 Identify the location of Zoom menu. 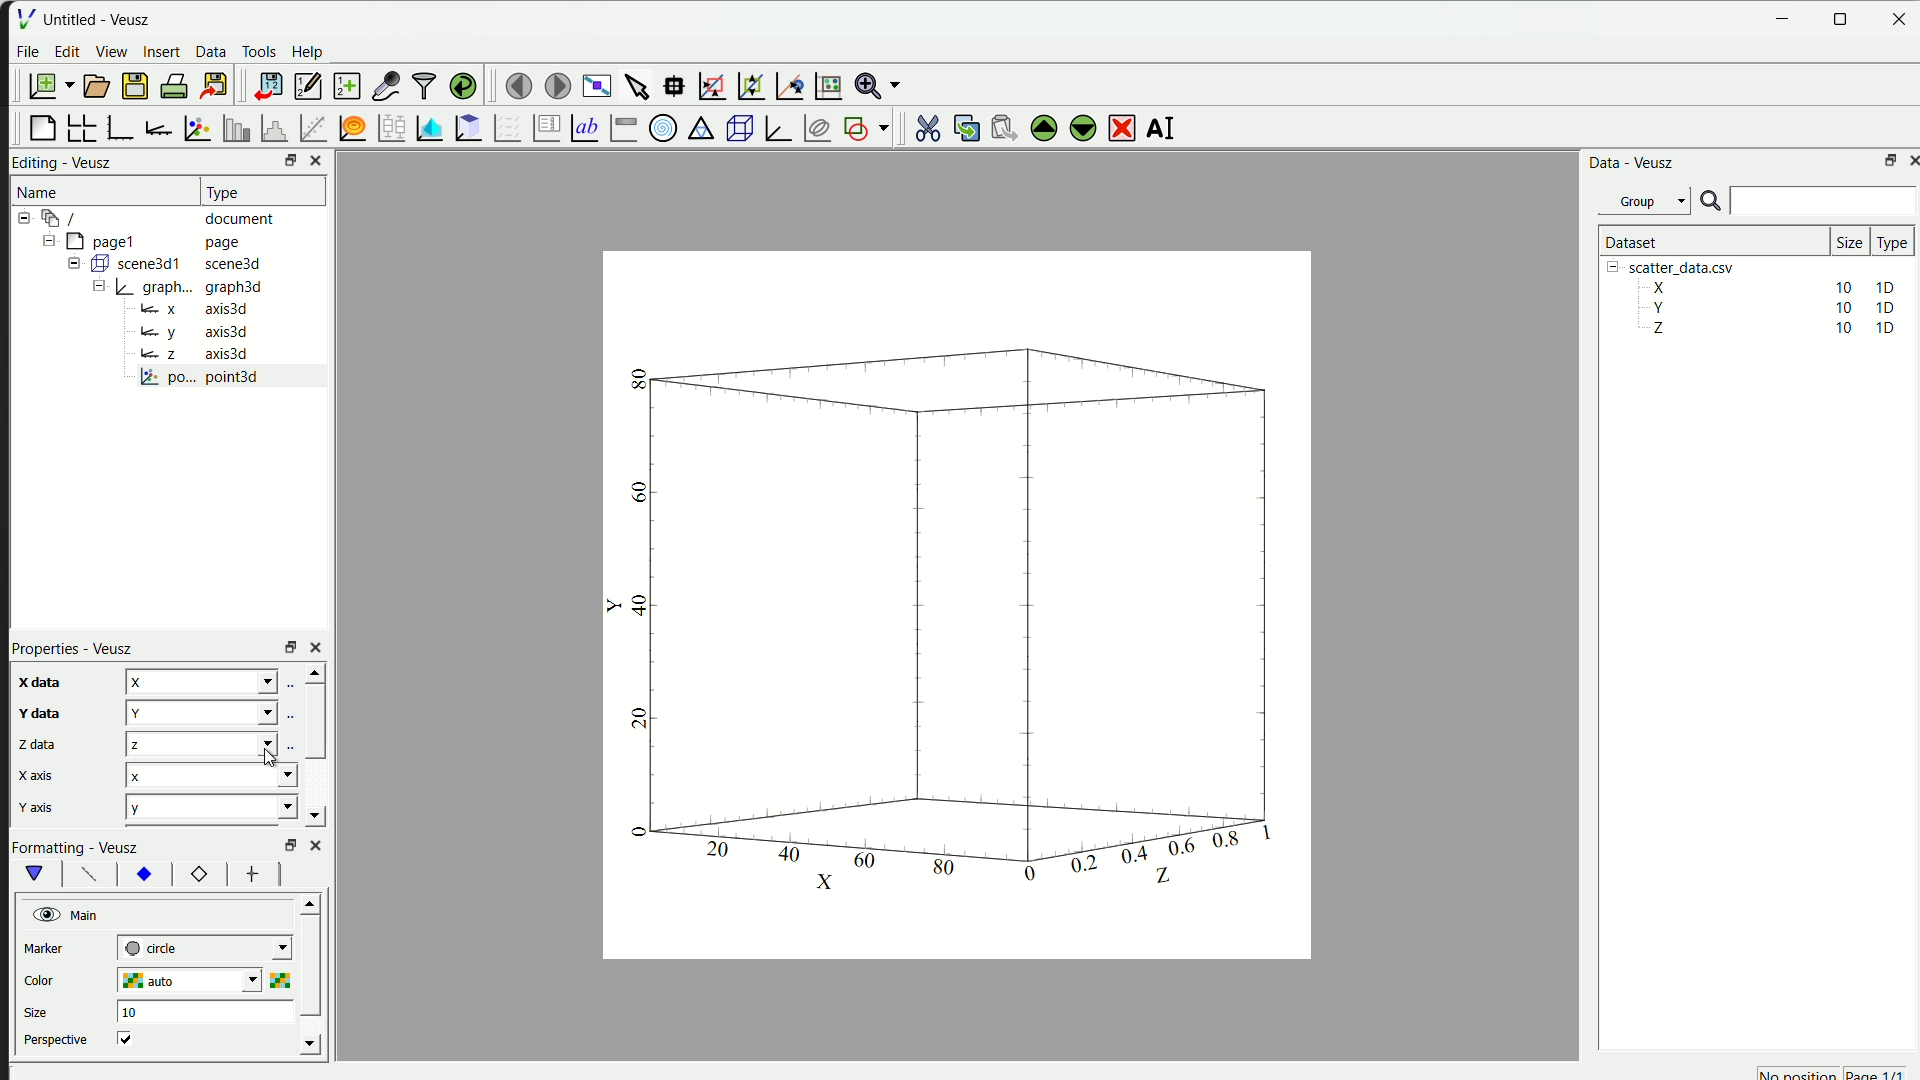
(876, 85).